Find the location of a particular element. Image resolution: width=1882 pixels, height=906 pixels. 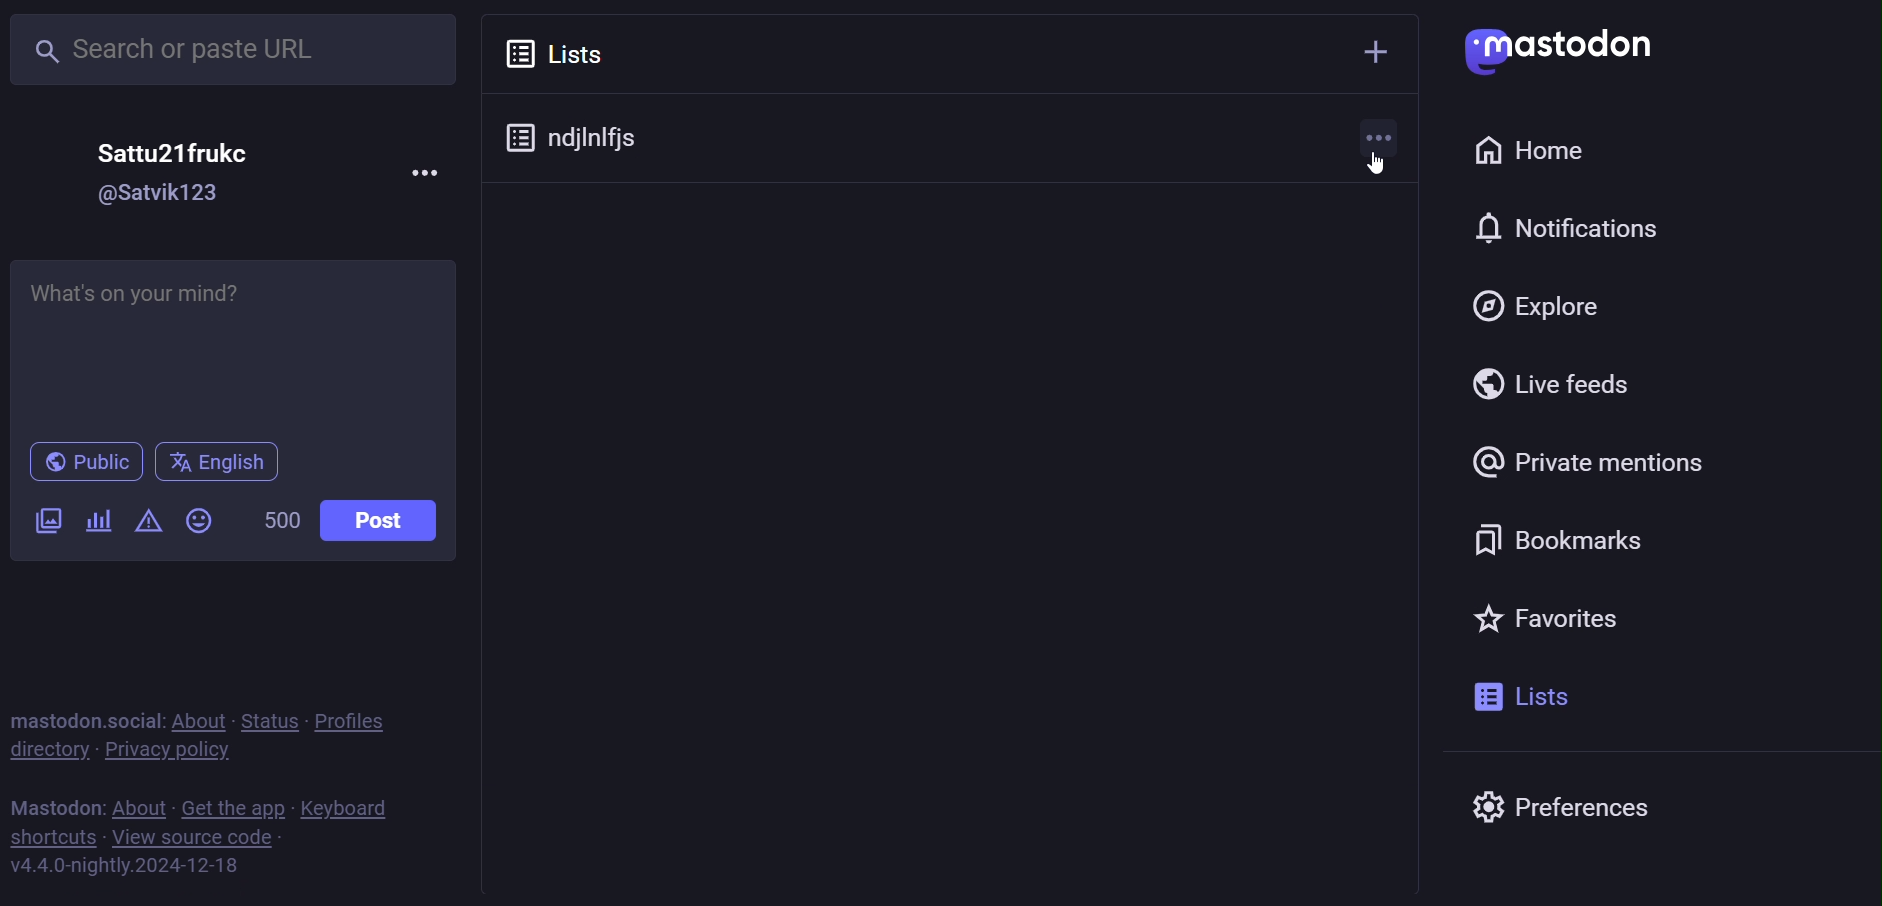

ndjlnlfjs is located at coordinates (577, 134).